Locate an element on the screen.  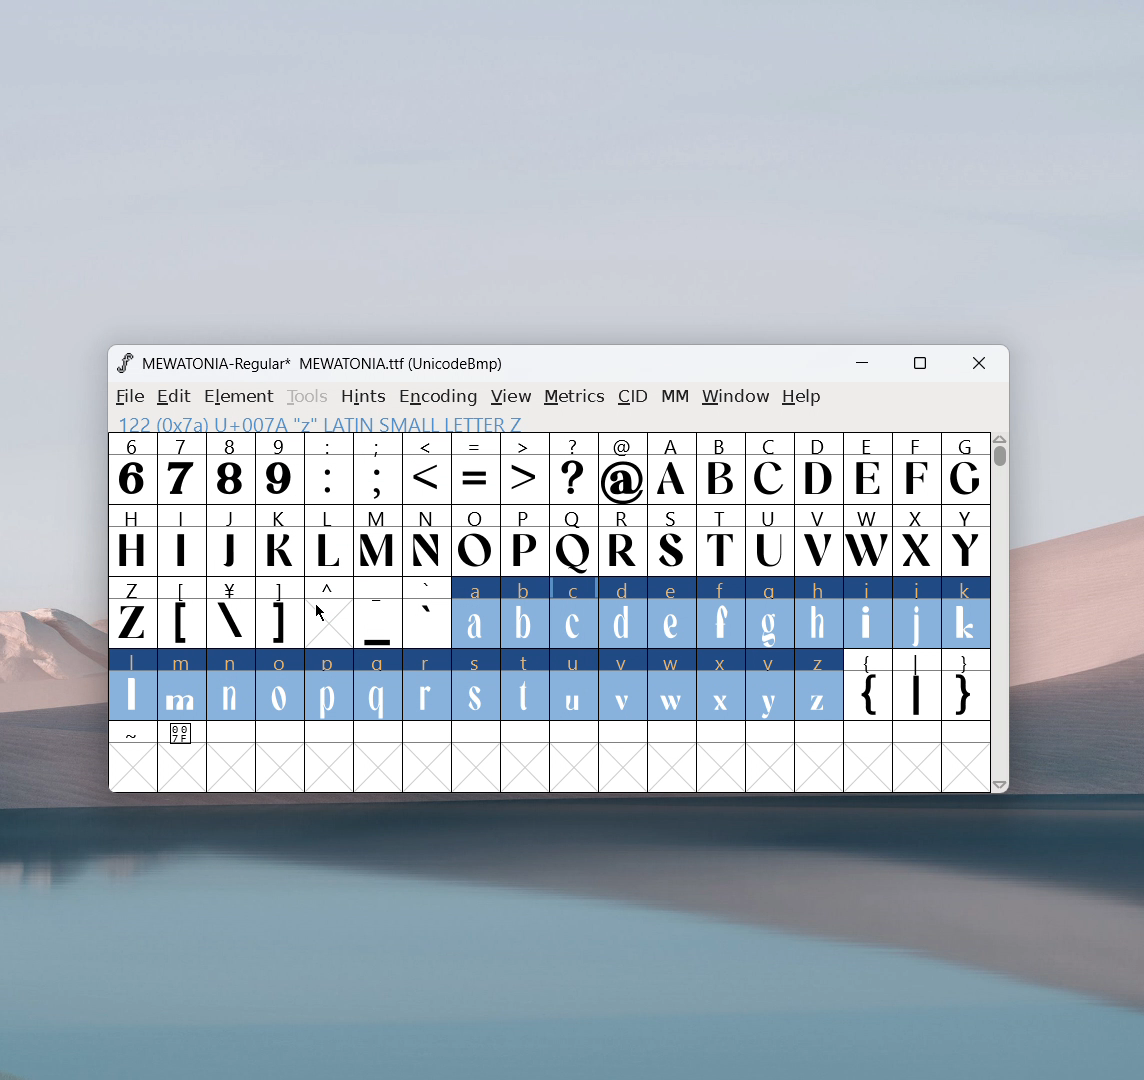
w is located at coordinates (672, 685).